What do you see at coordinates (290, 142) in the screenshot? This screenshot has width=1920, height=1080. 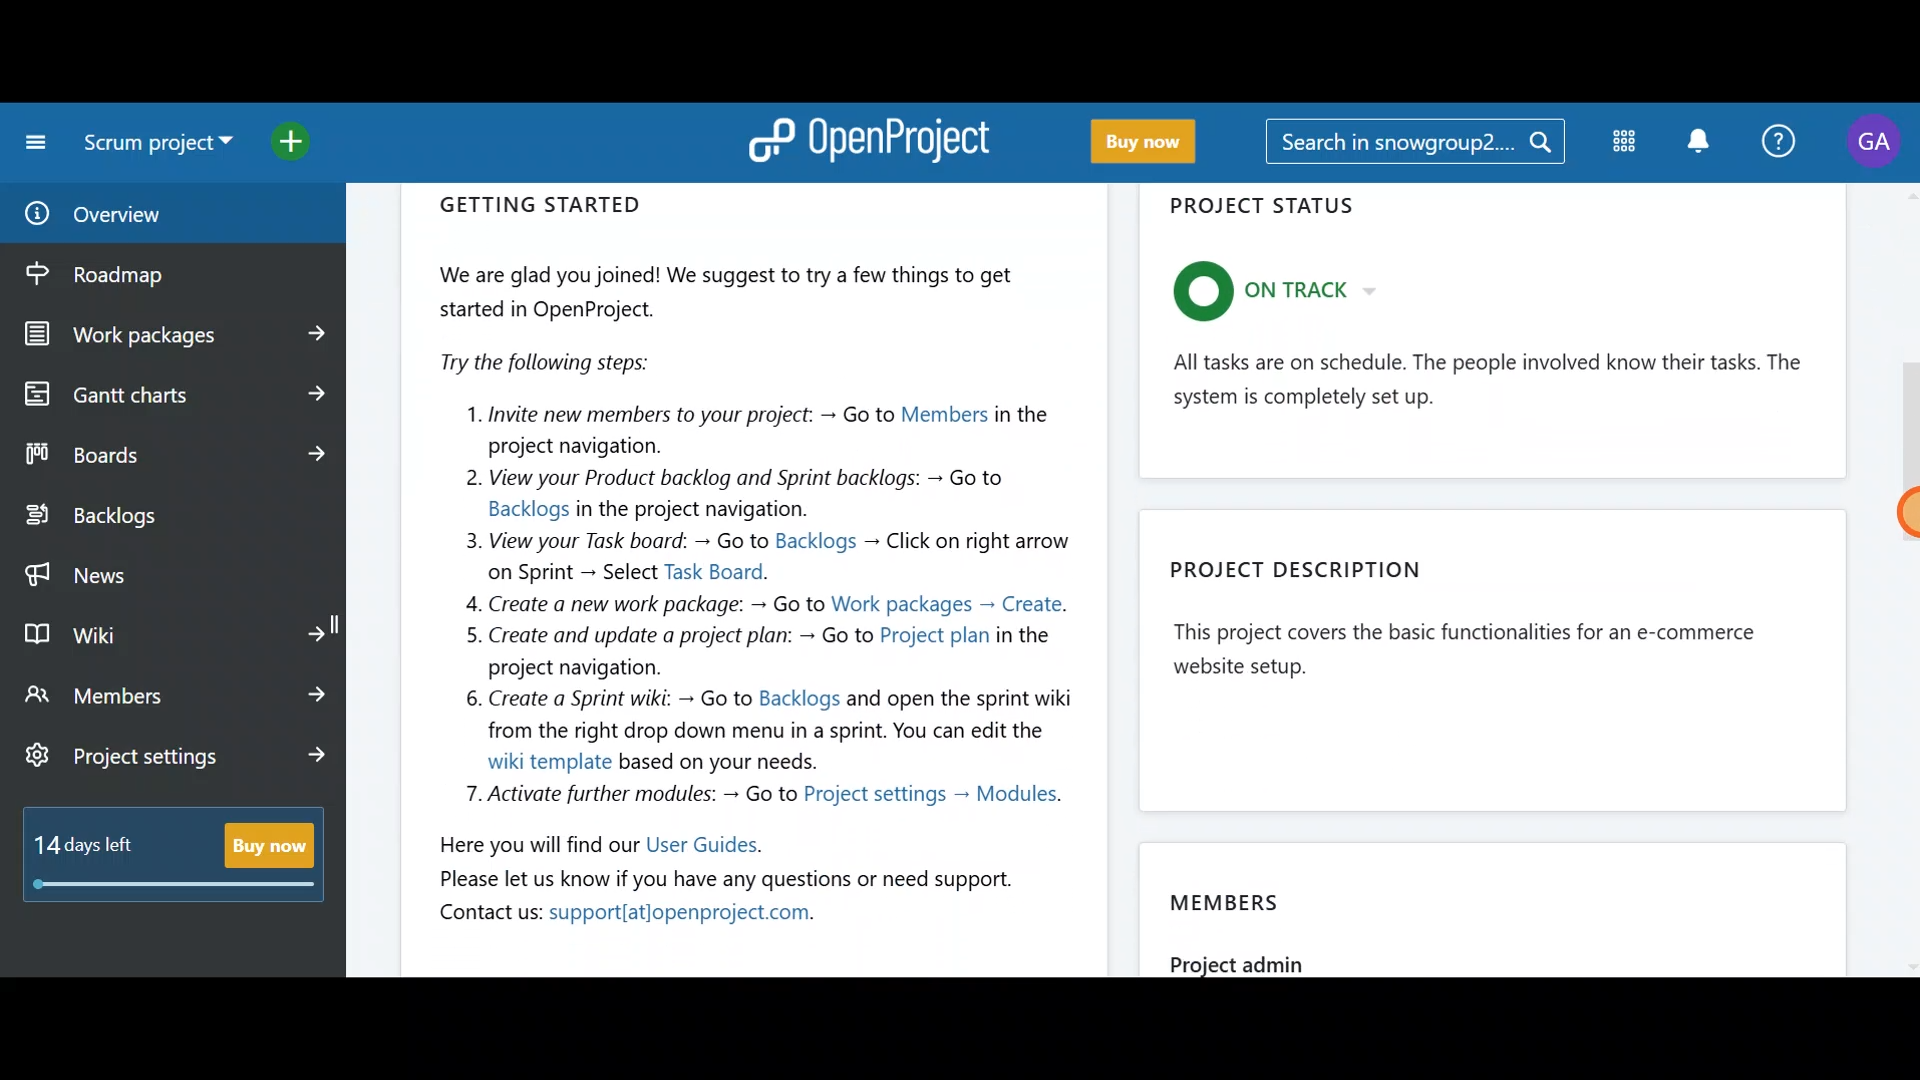 I see `Open quick add menu` at bounding box center [290, 142].